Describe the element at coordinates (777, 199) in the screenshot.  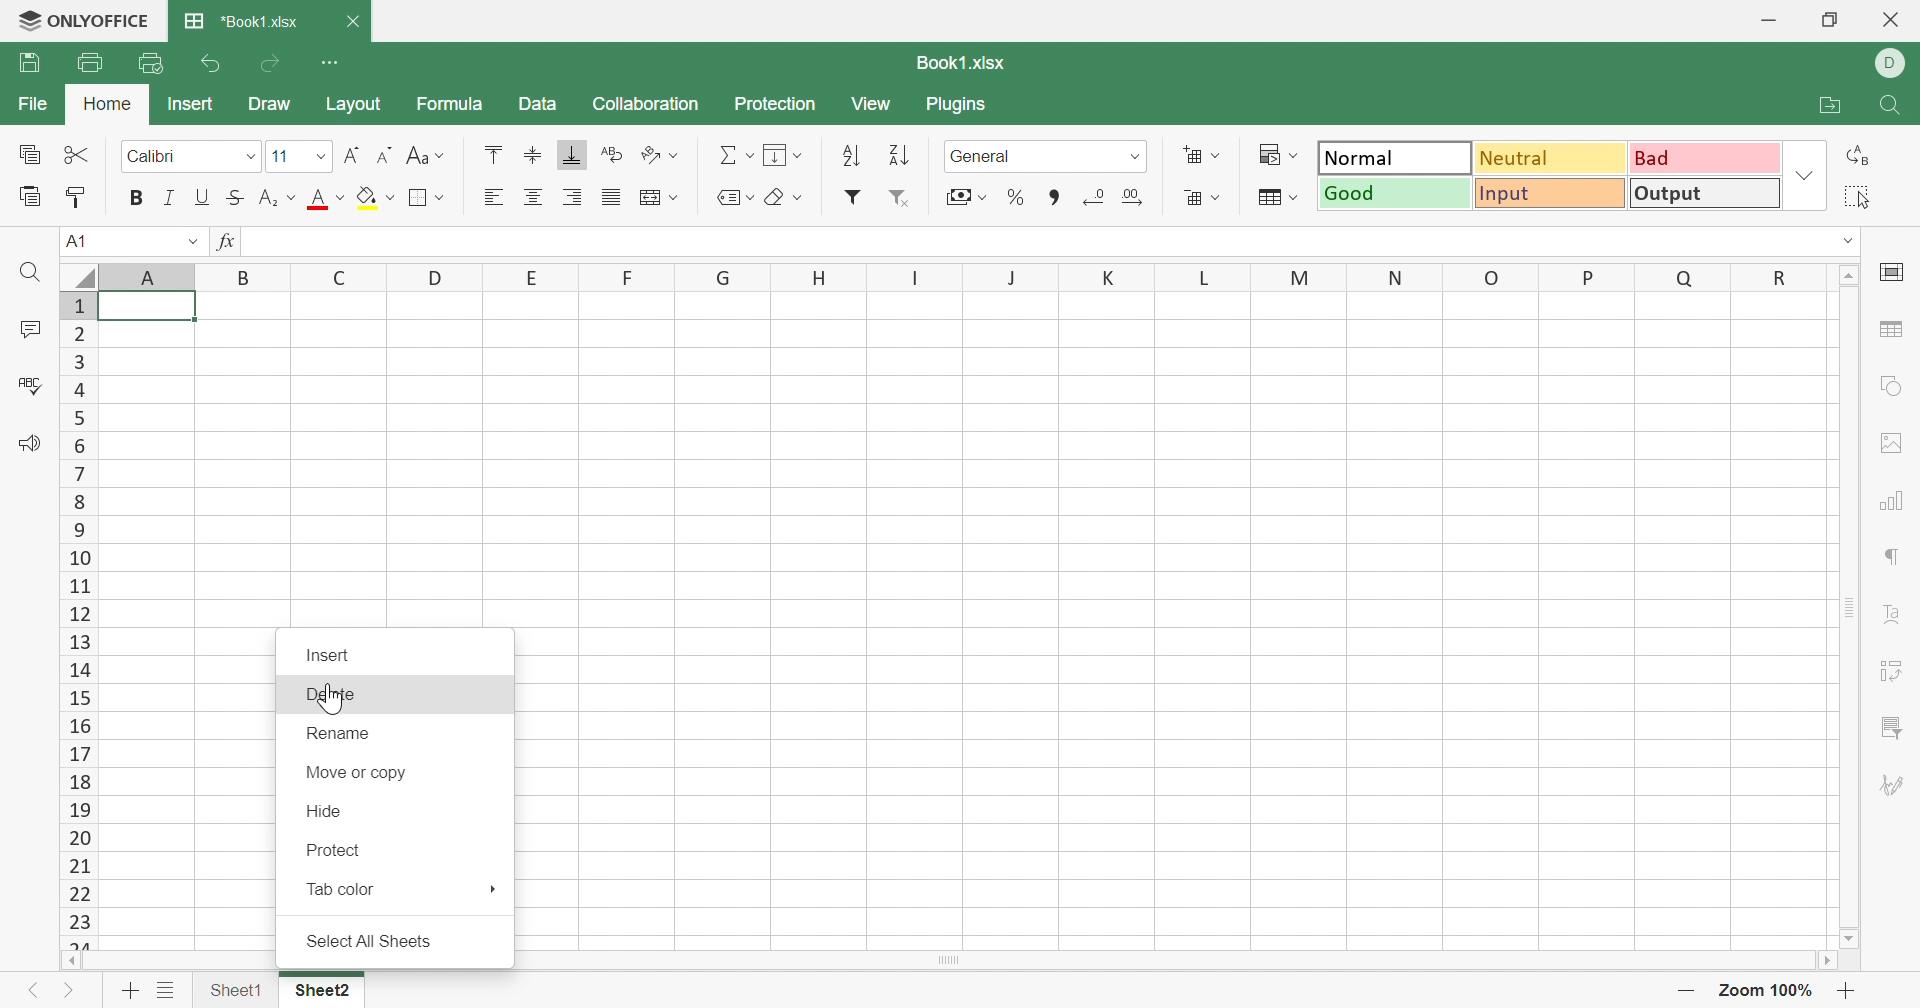
I see `Clear` at that location.